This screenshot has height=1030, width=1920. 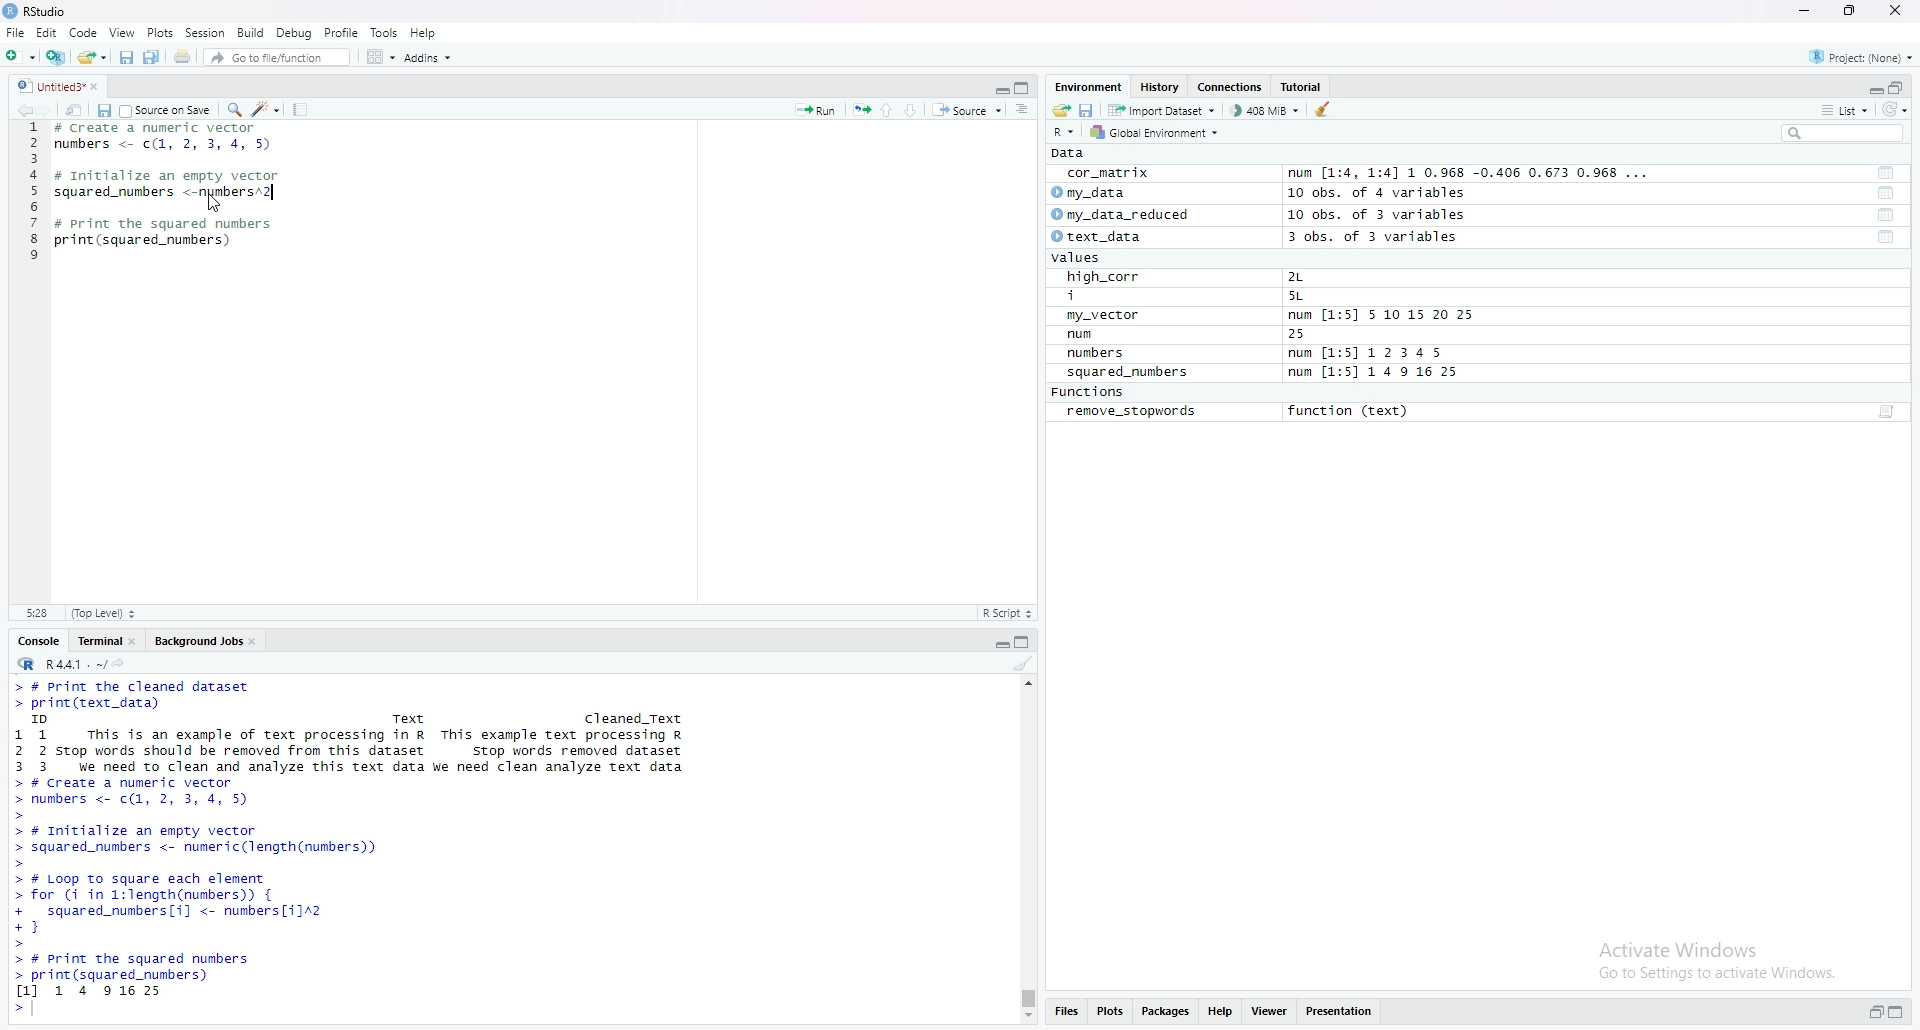 I want to click on # Print the squared numbers
print (squared_nunbers), so click(x=164, y=237).